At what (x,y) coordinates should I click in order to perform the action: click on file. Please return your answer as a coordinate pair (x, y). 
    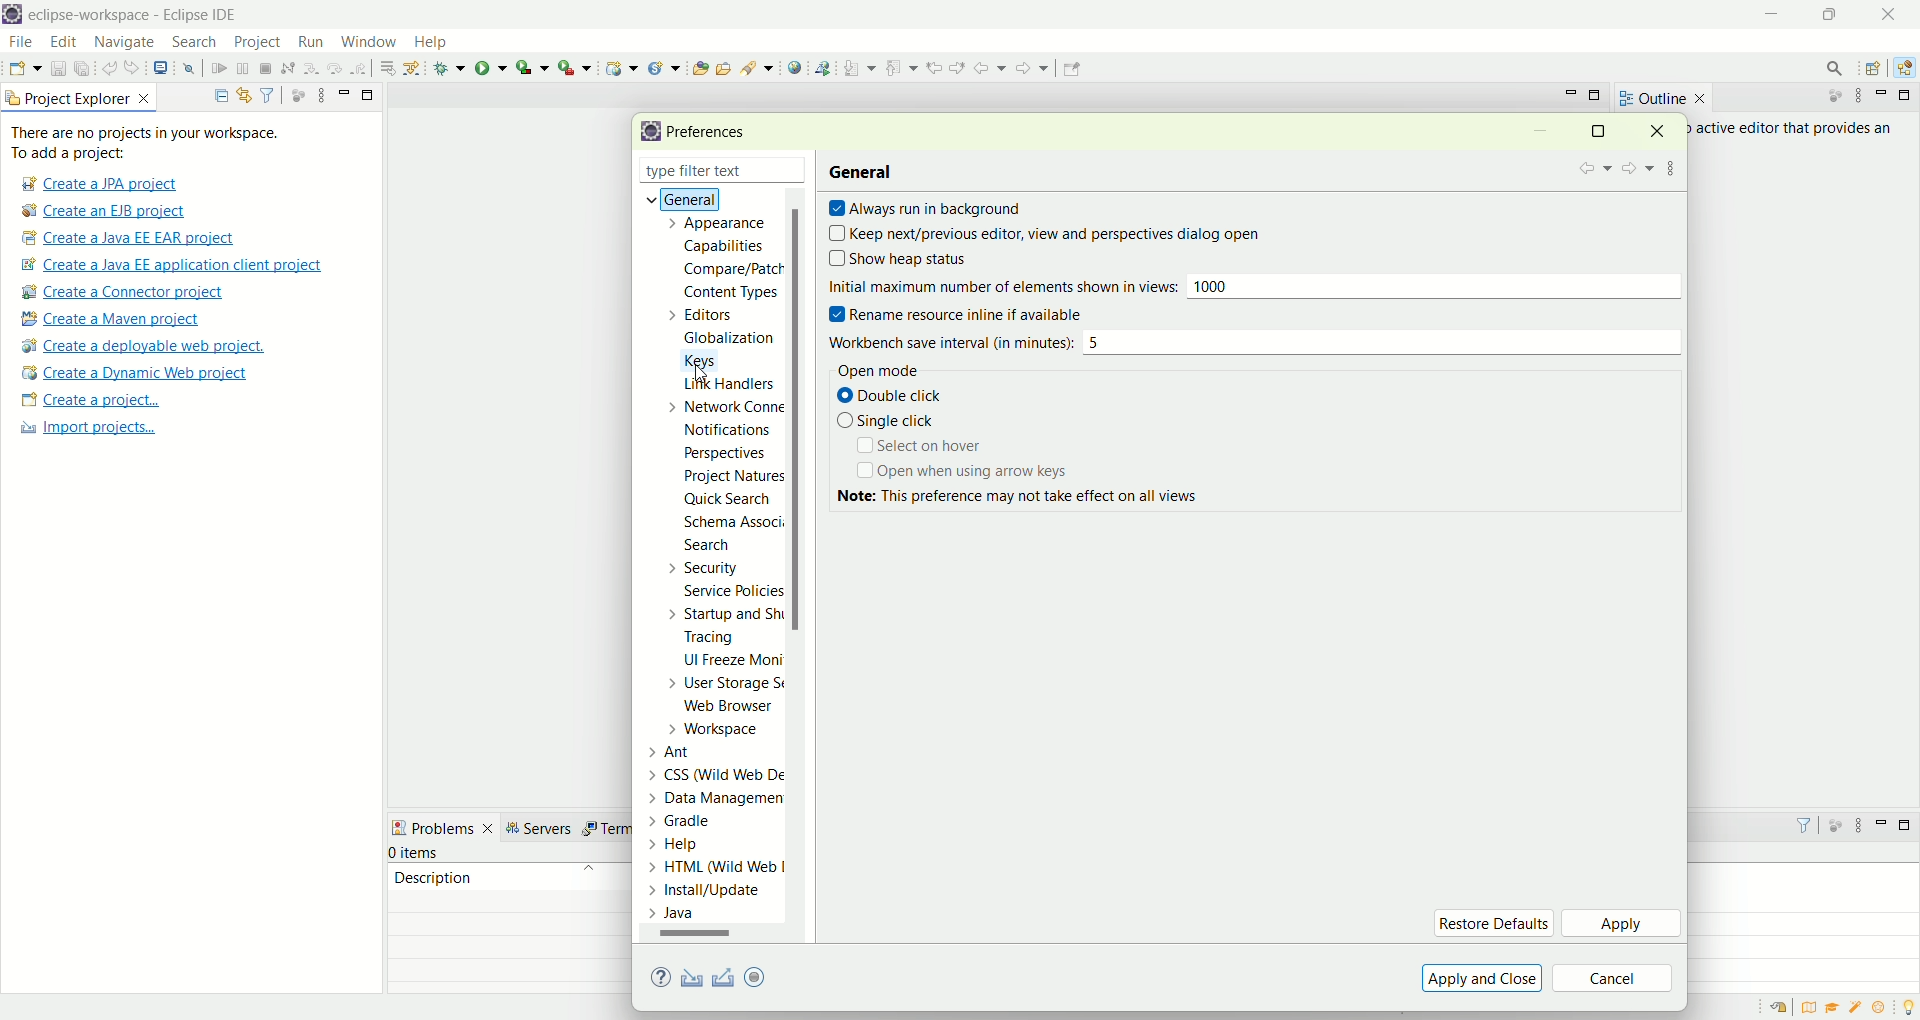
    Looking at the image, I should click on (19, 43).